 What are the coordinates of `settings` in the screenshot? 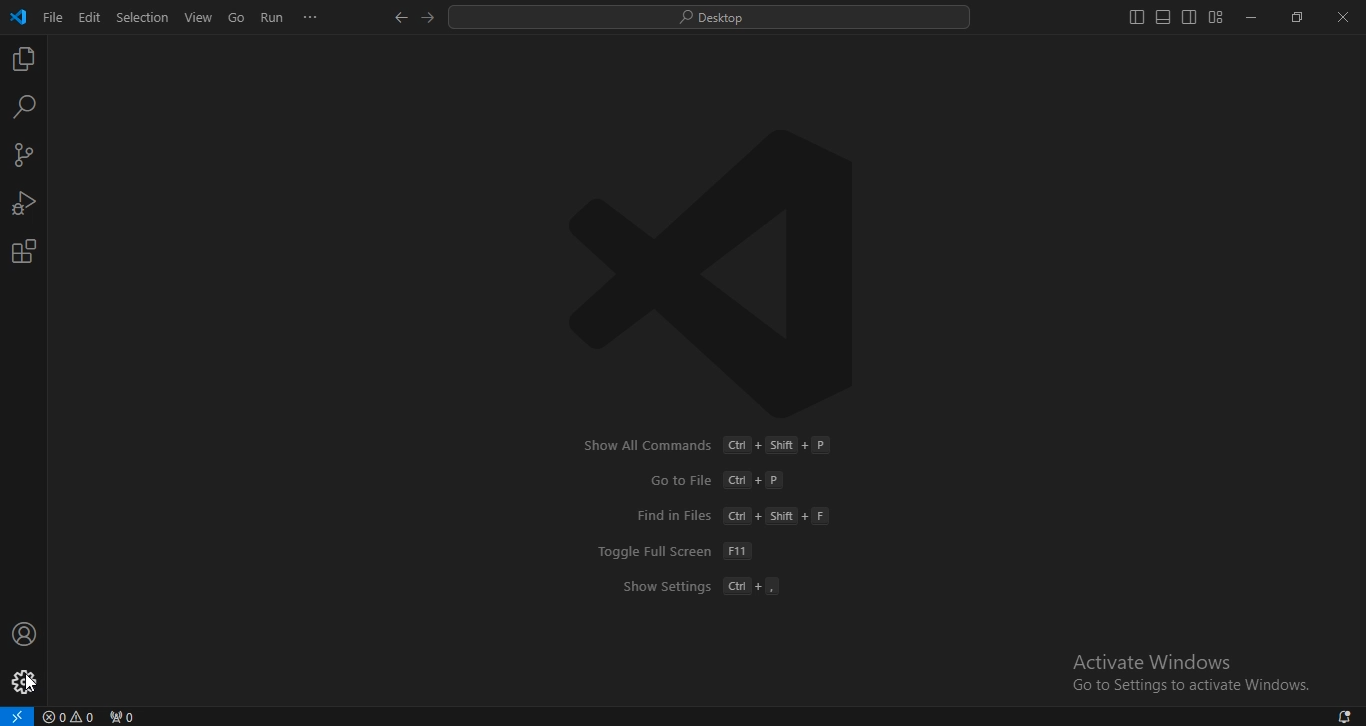 It's located at (23, 682).